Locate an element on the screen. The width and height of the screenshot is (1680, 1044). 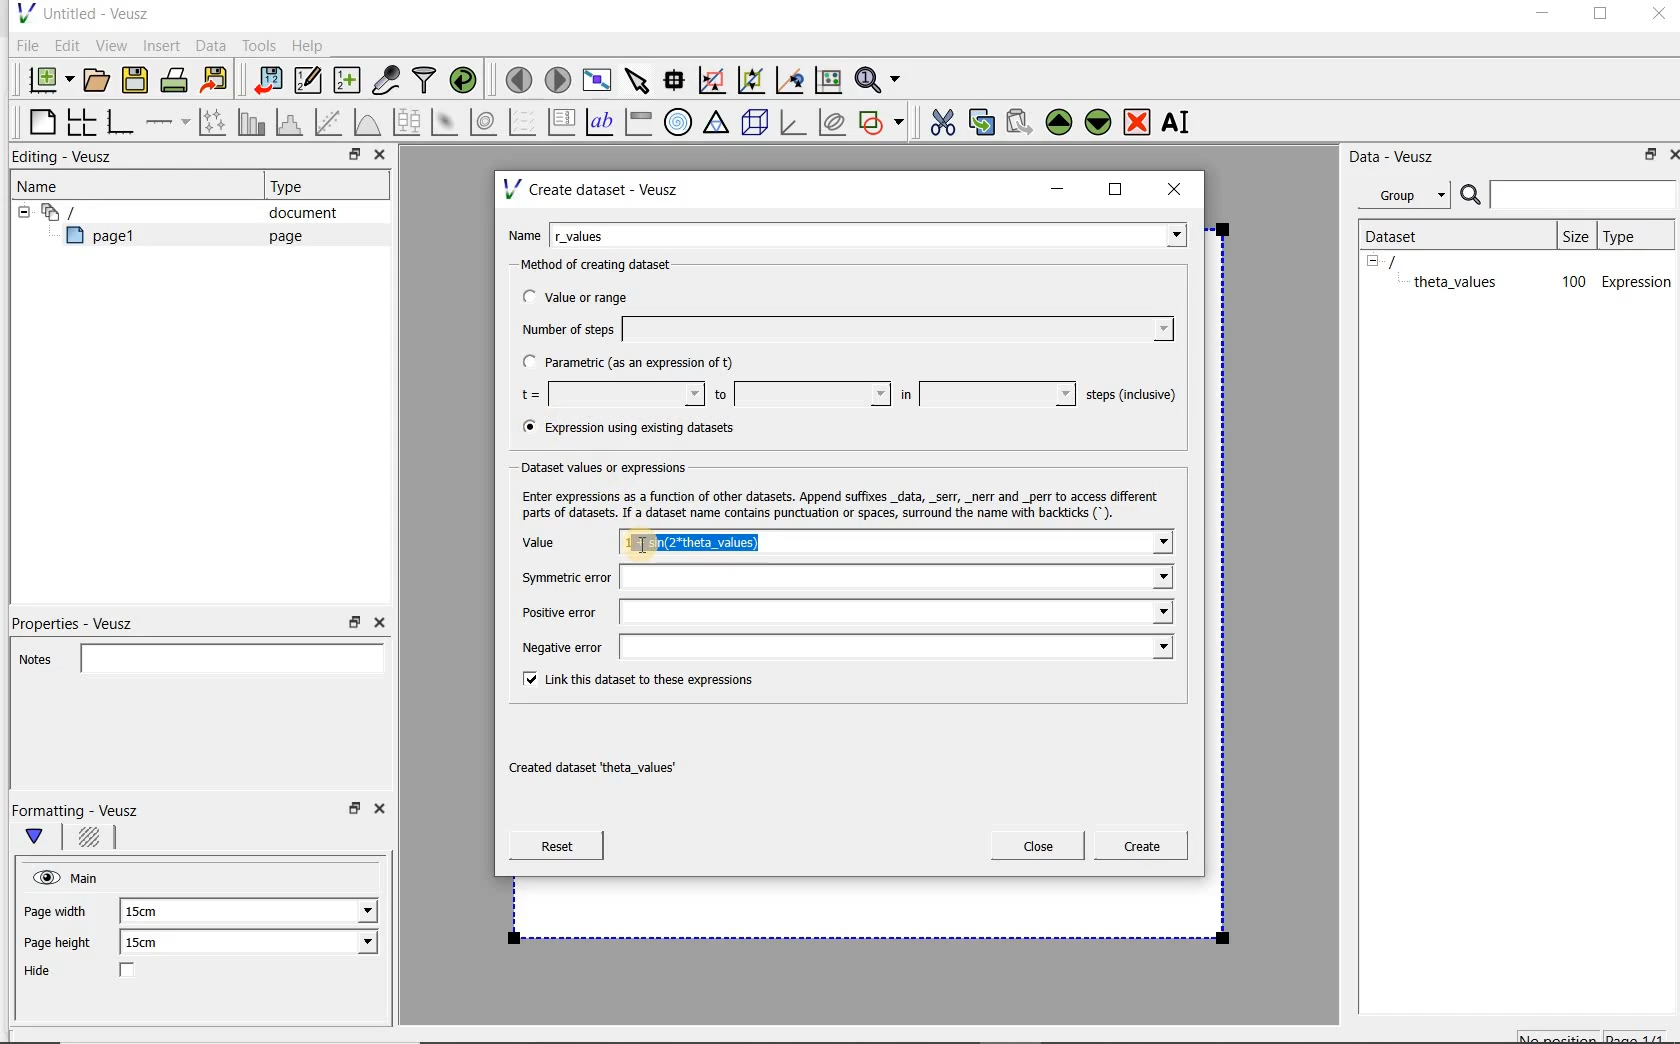
move to the next page is located at coordinates (558, 80).